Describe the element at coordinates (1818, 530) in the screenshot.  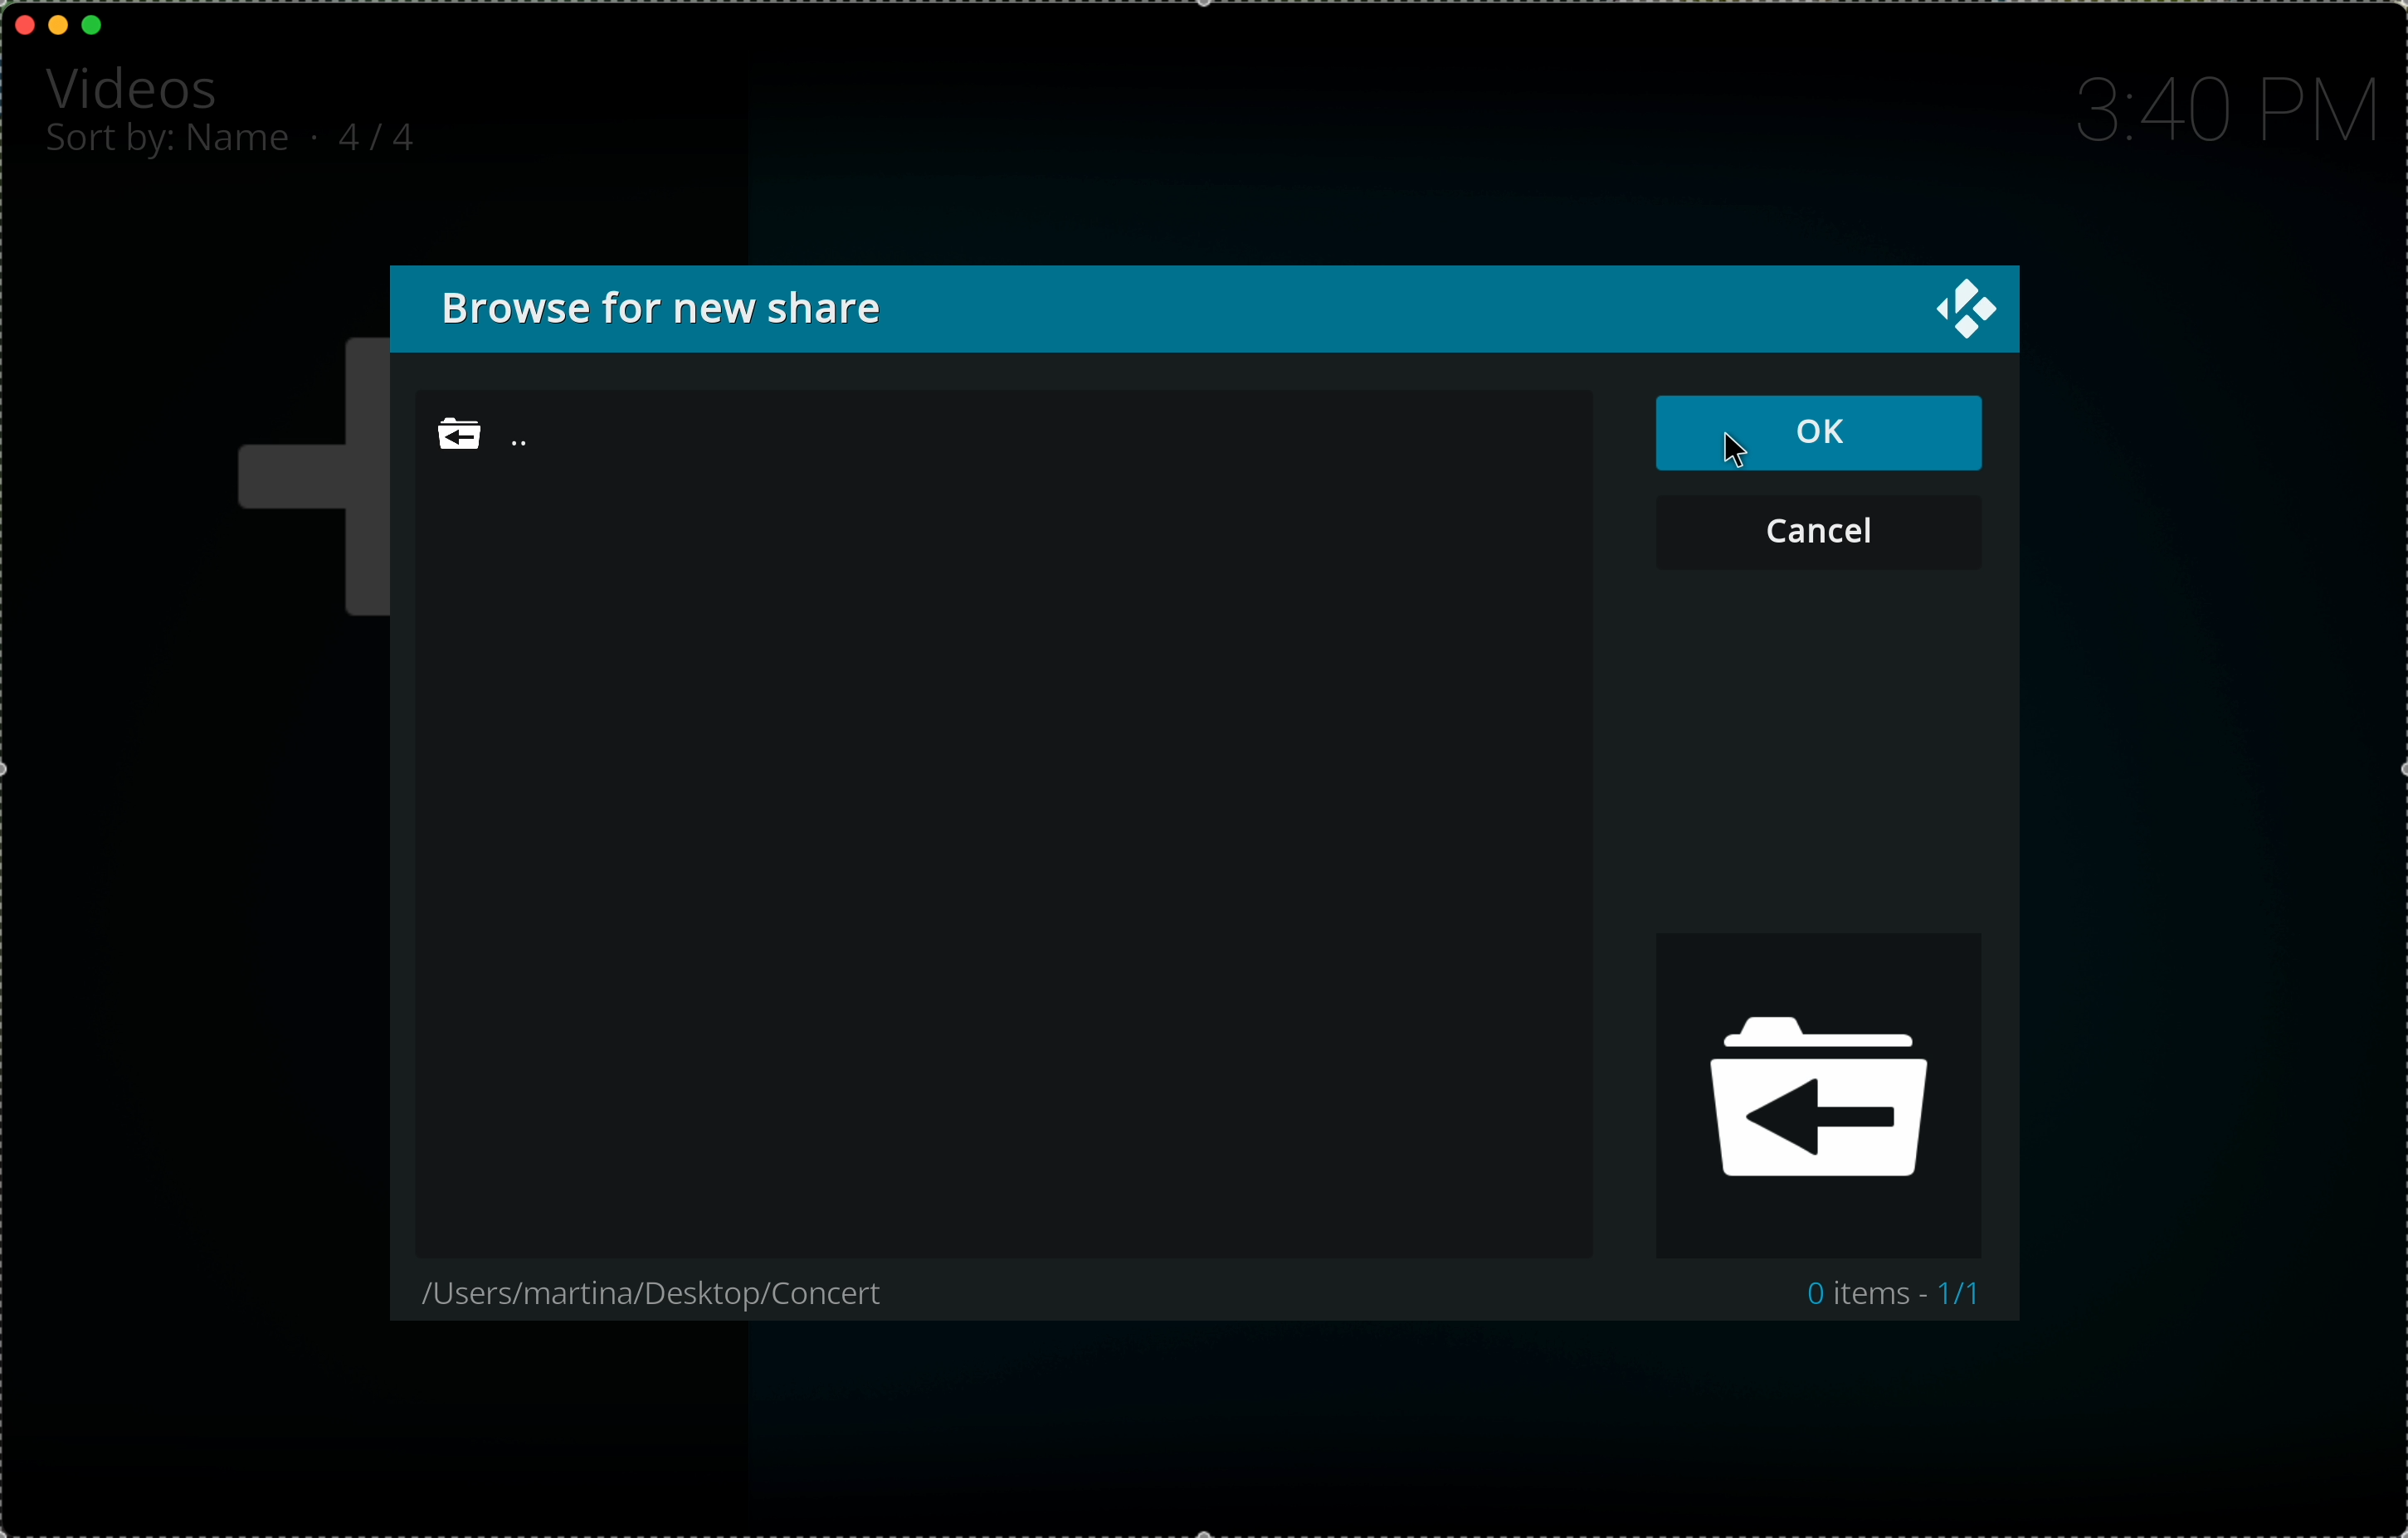
I see `cancel` at that location.